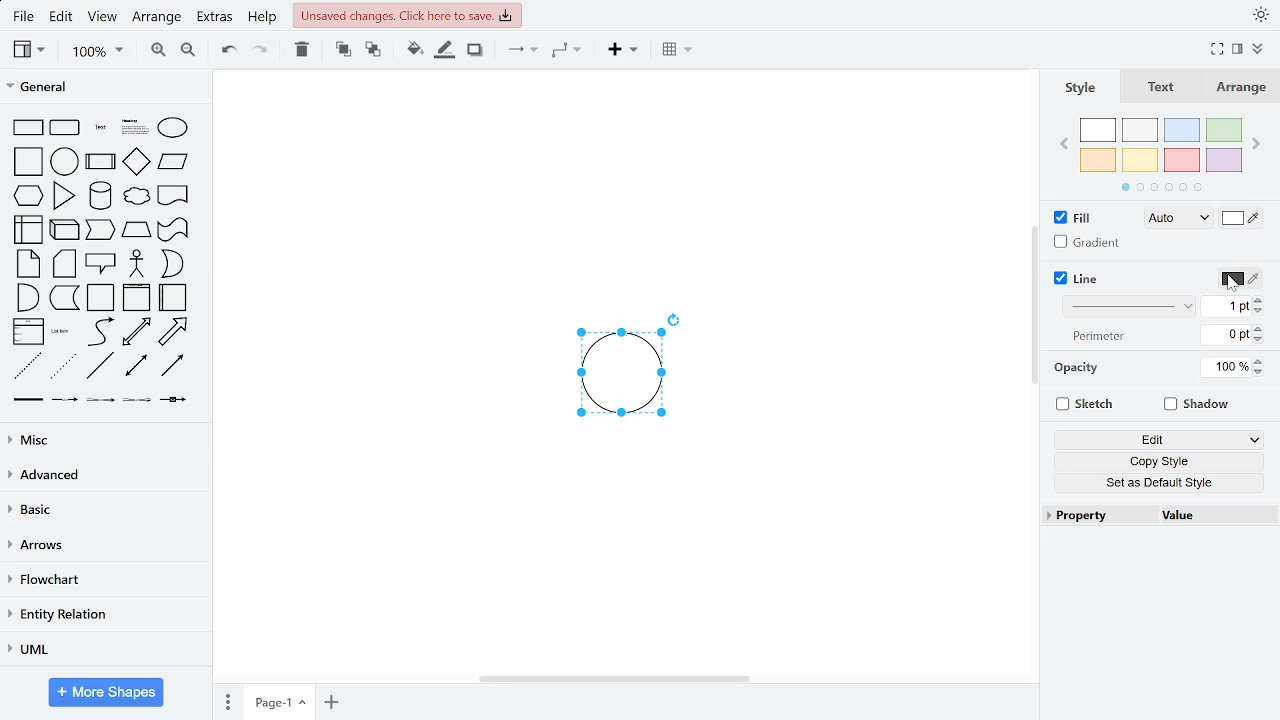  Describe the element at coordinates (64, 230) in the screenshot. I see `cube` at that location.